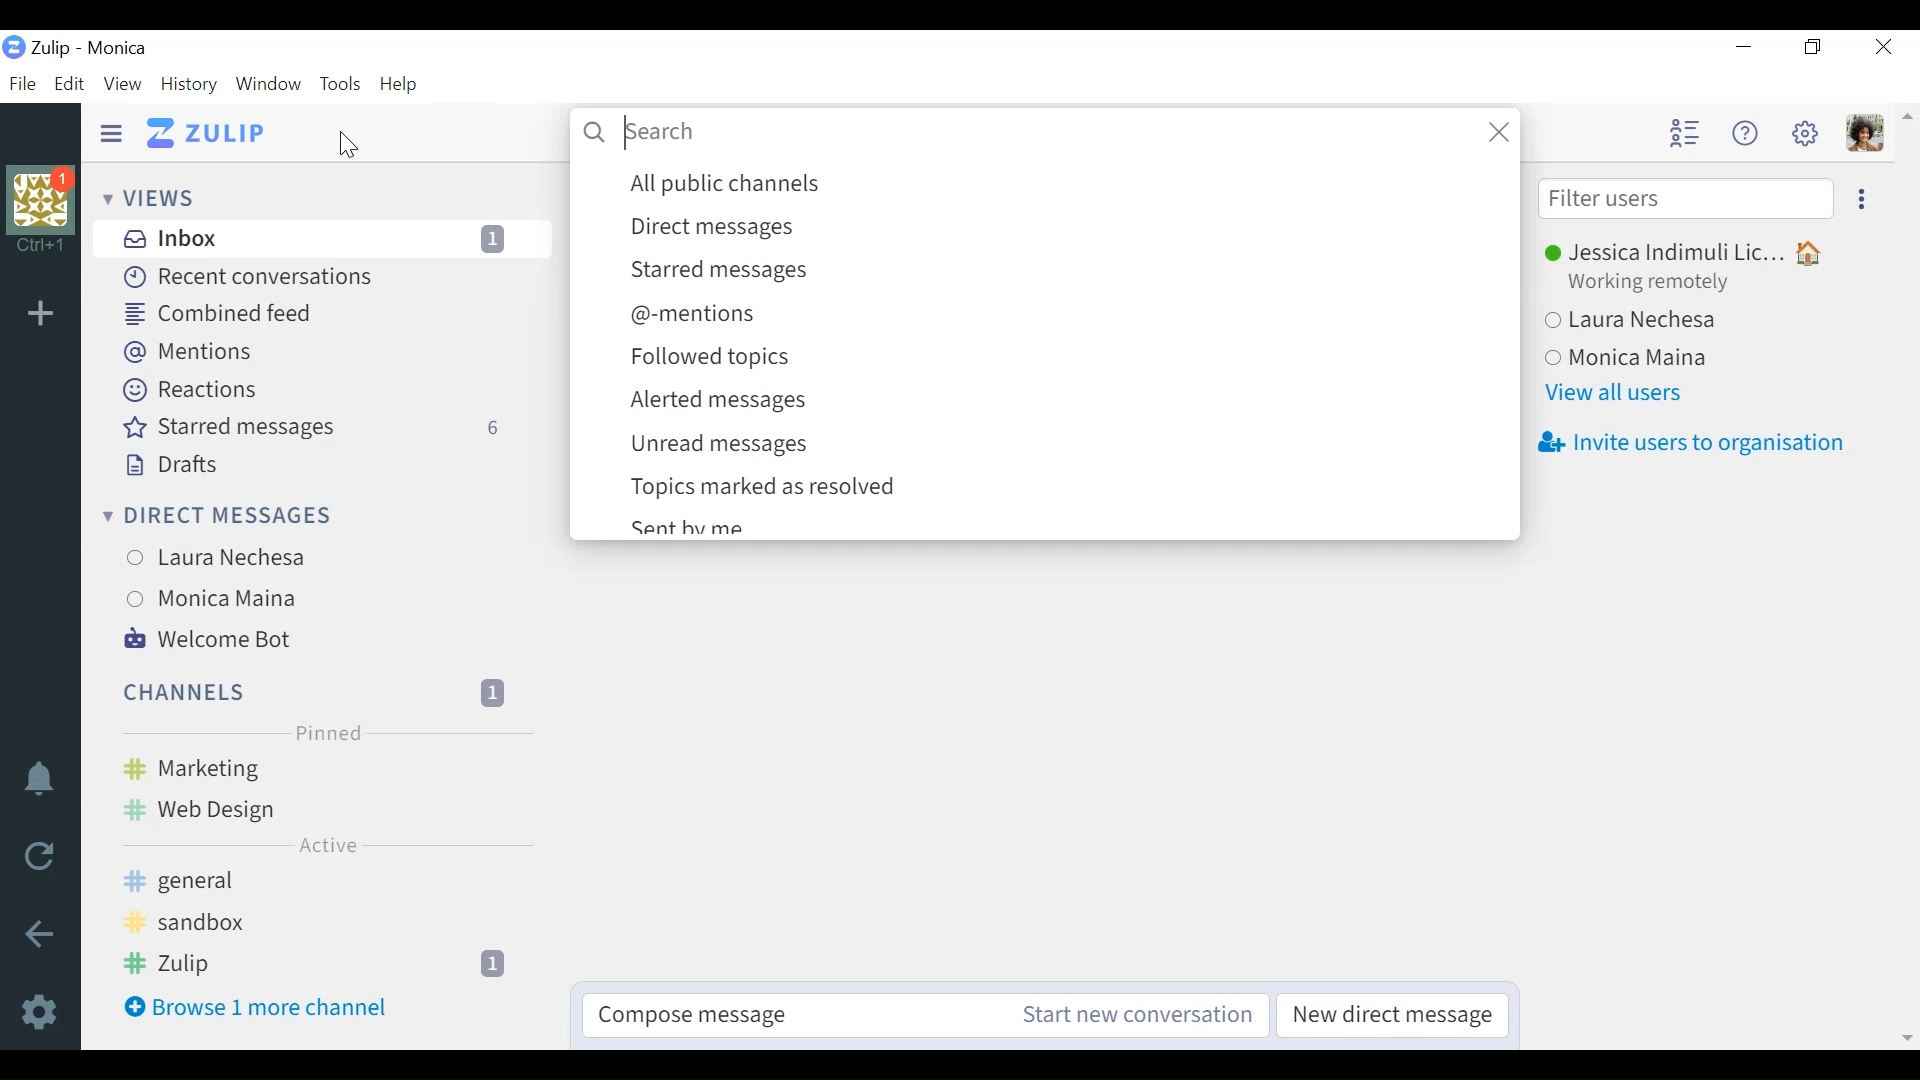 The image size is (1920, 1080). I want to click on Go to Home view (Inbox), so click(206, 132).